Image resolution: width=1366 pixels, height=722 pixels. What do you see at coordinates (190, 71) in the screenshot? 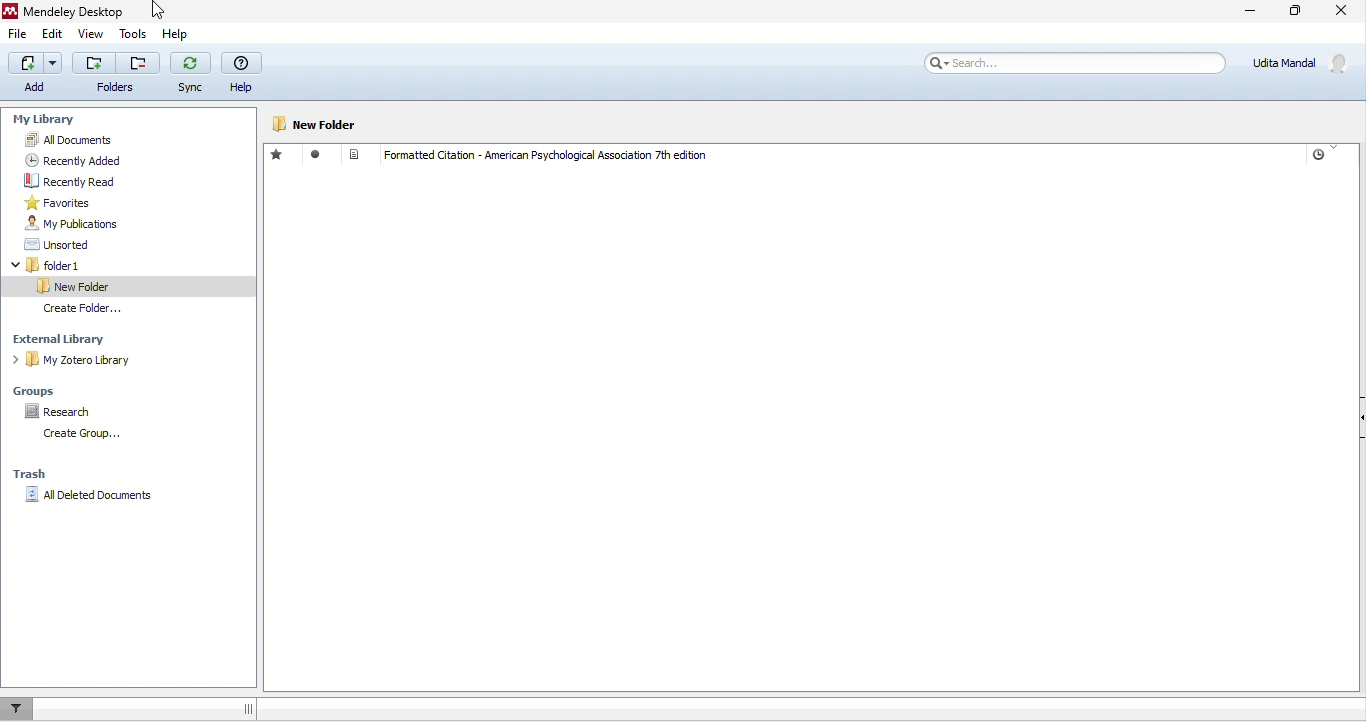
I see `sync` at bounding box center [190, 71].